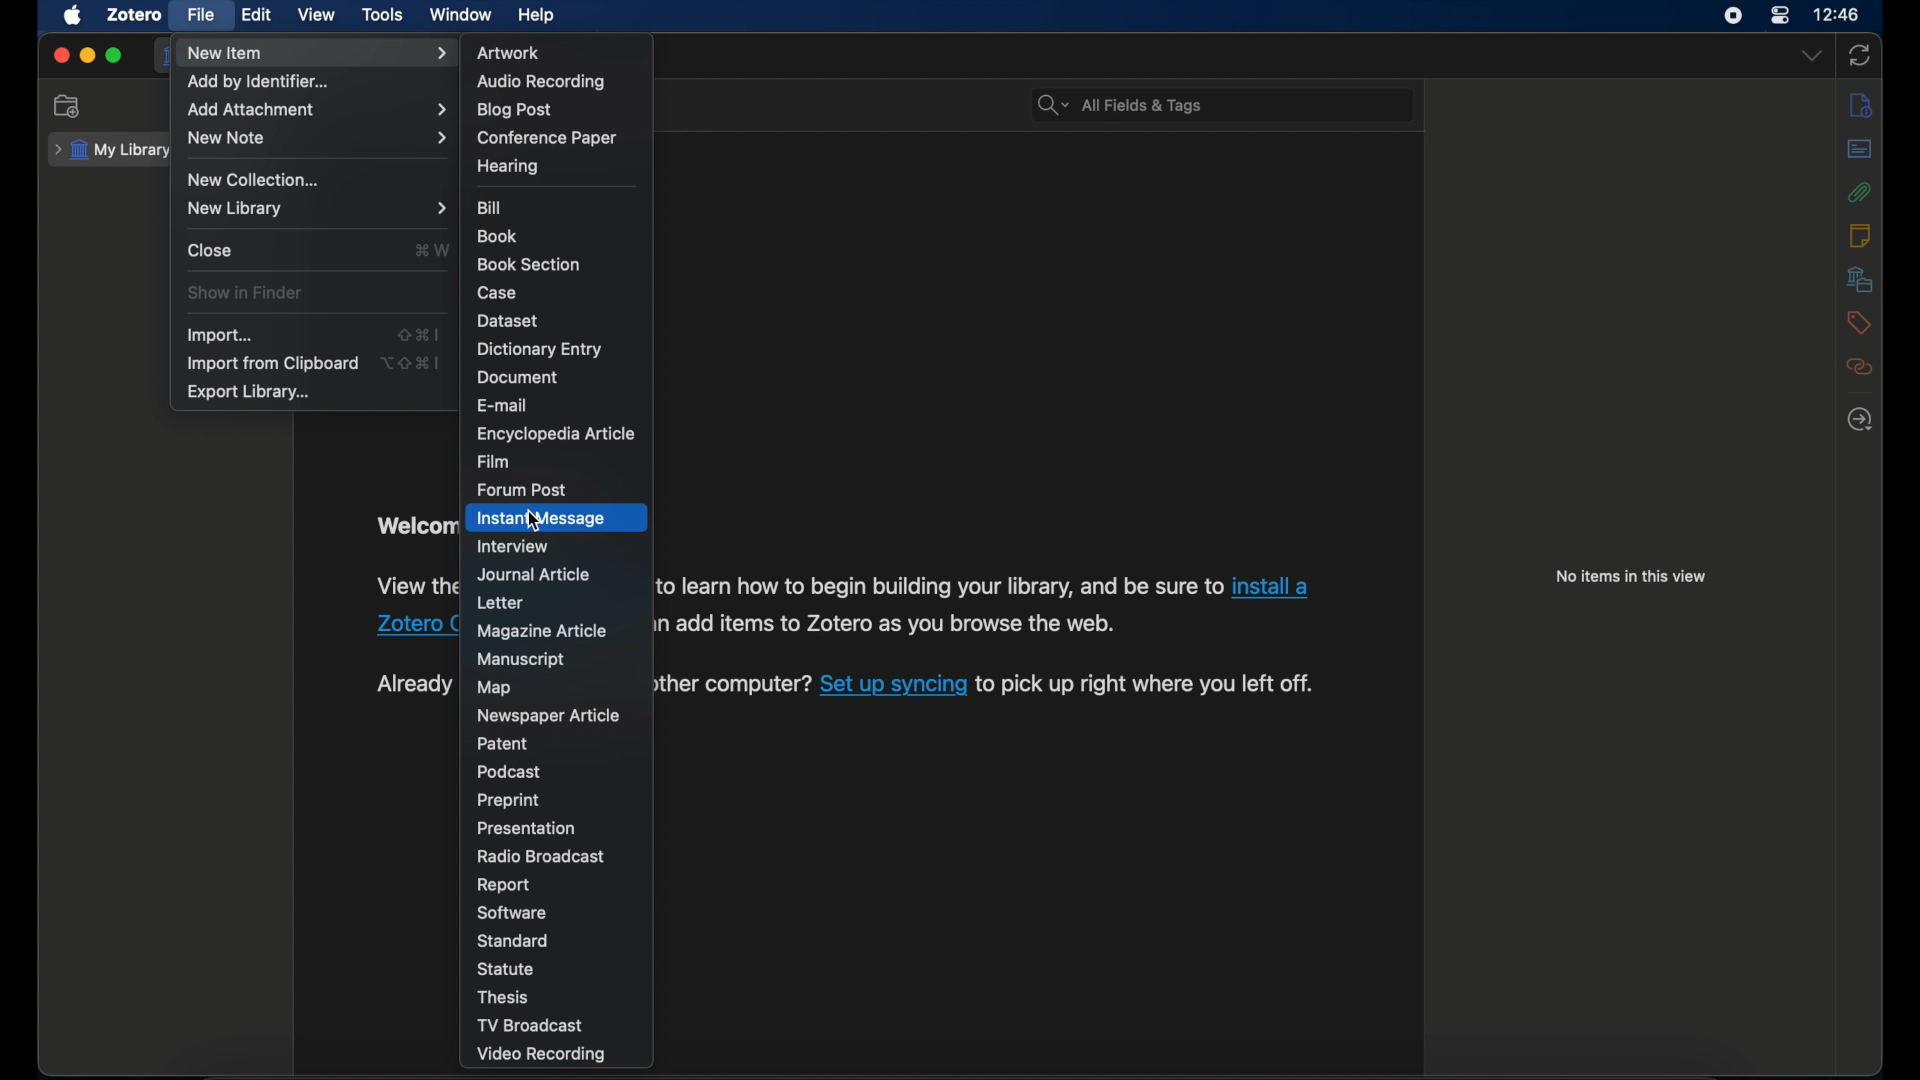 This screenshot has width=1920, height=1080. I want to click on dataset, so click(509, 320).